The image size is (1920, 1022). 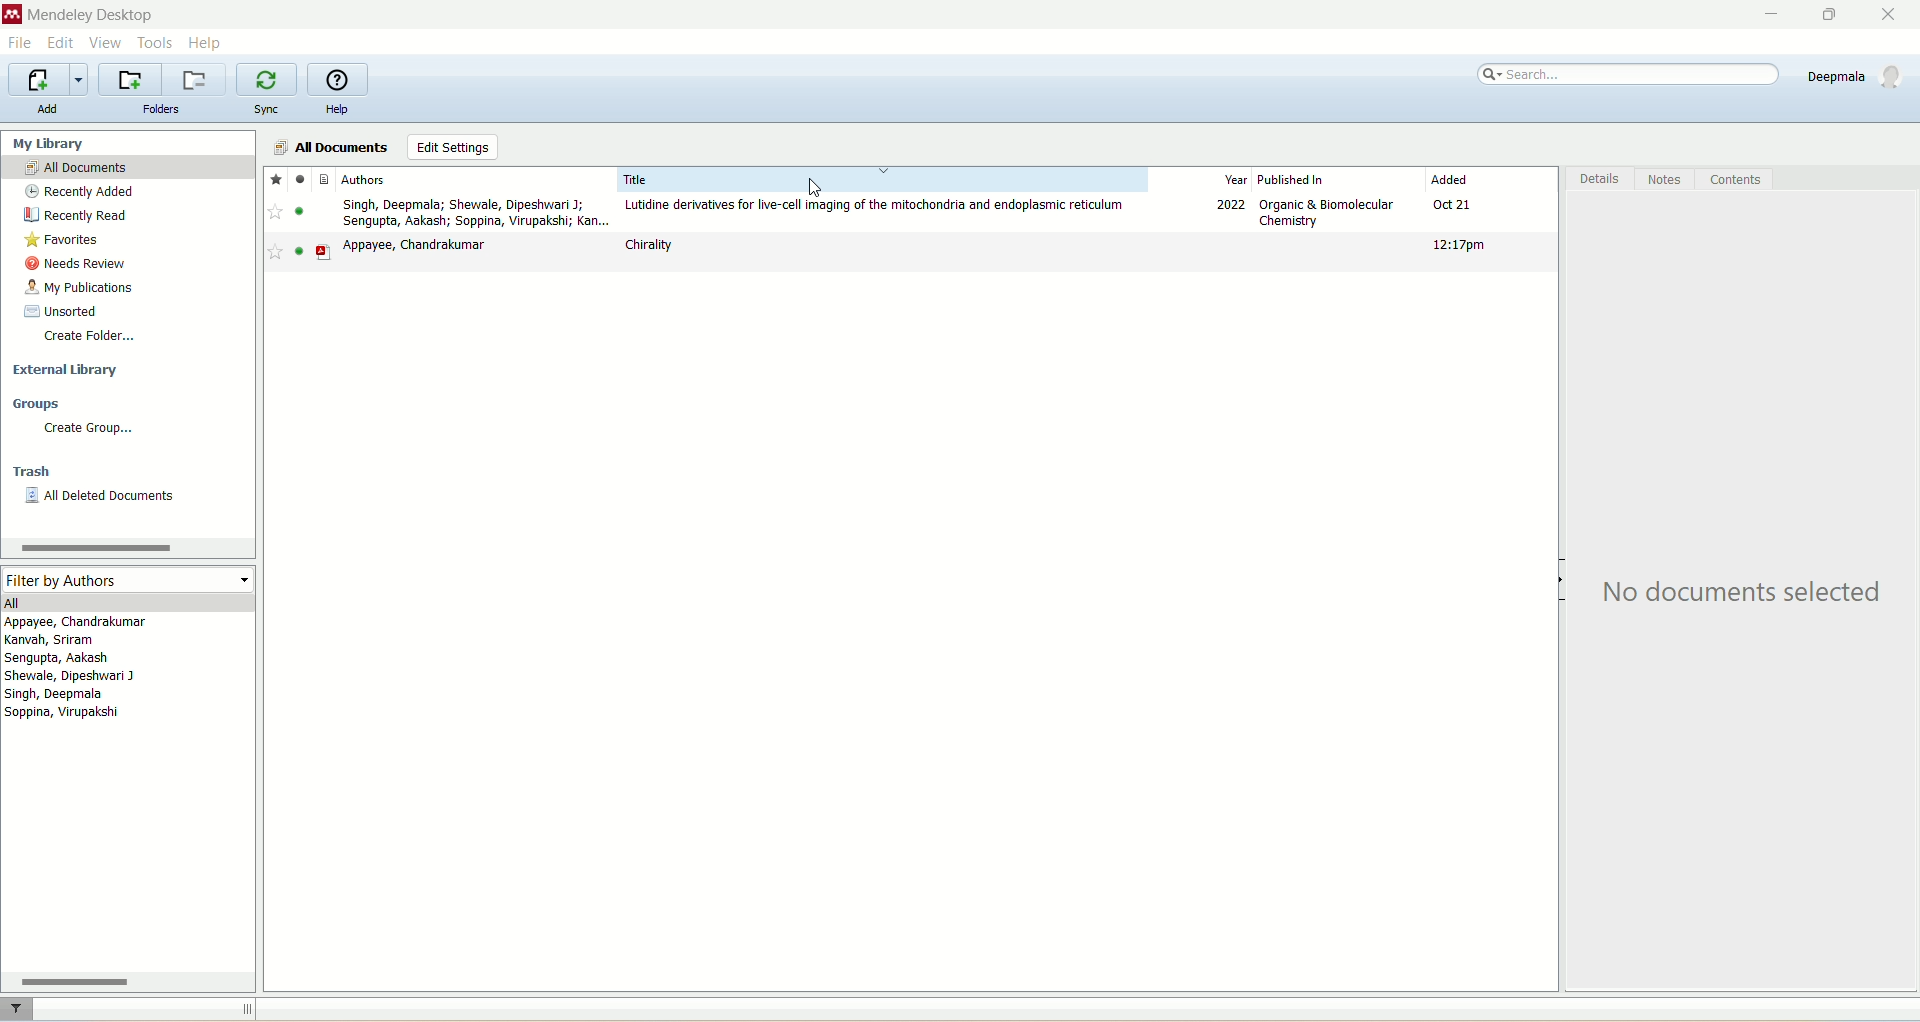 I want to click on document2, so click(x=911, y=256).